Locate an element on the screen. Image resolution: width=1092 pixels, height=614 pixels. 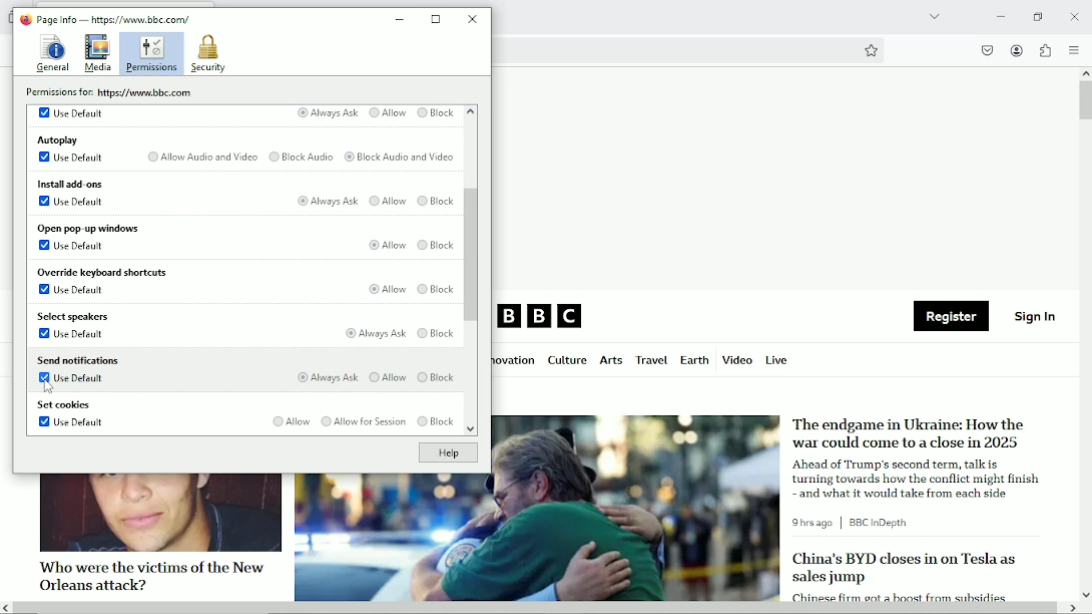
scroll left is located at coordinates (7, 608).